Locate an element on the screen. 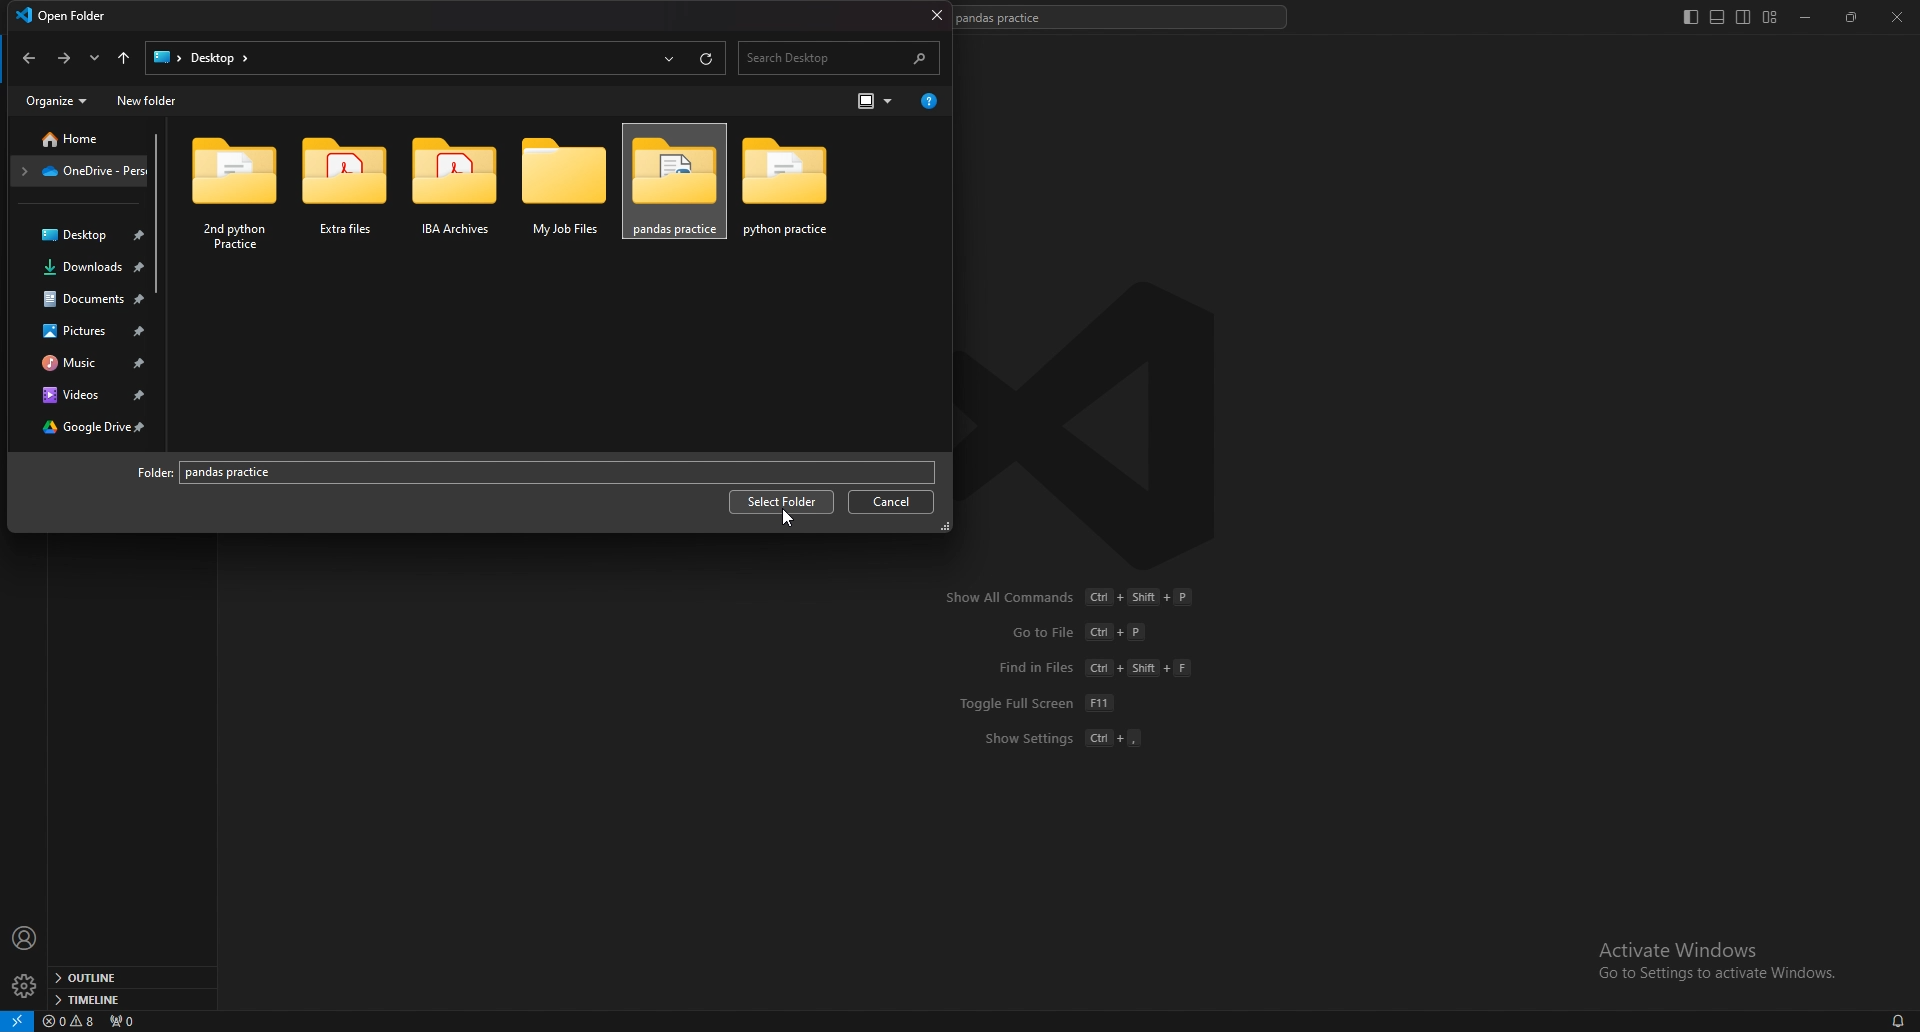  extra files is located at coordinates (332, 196).